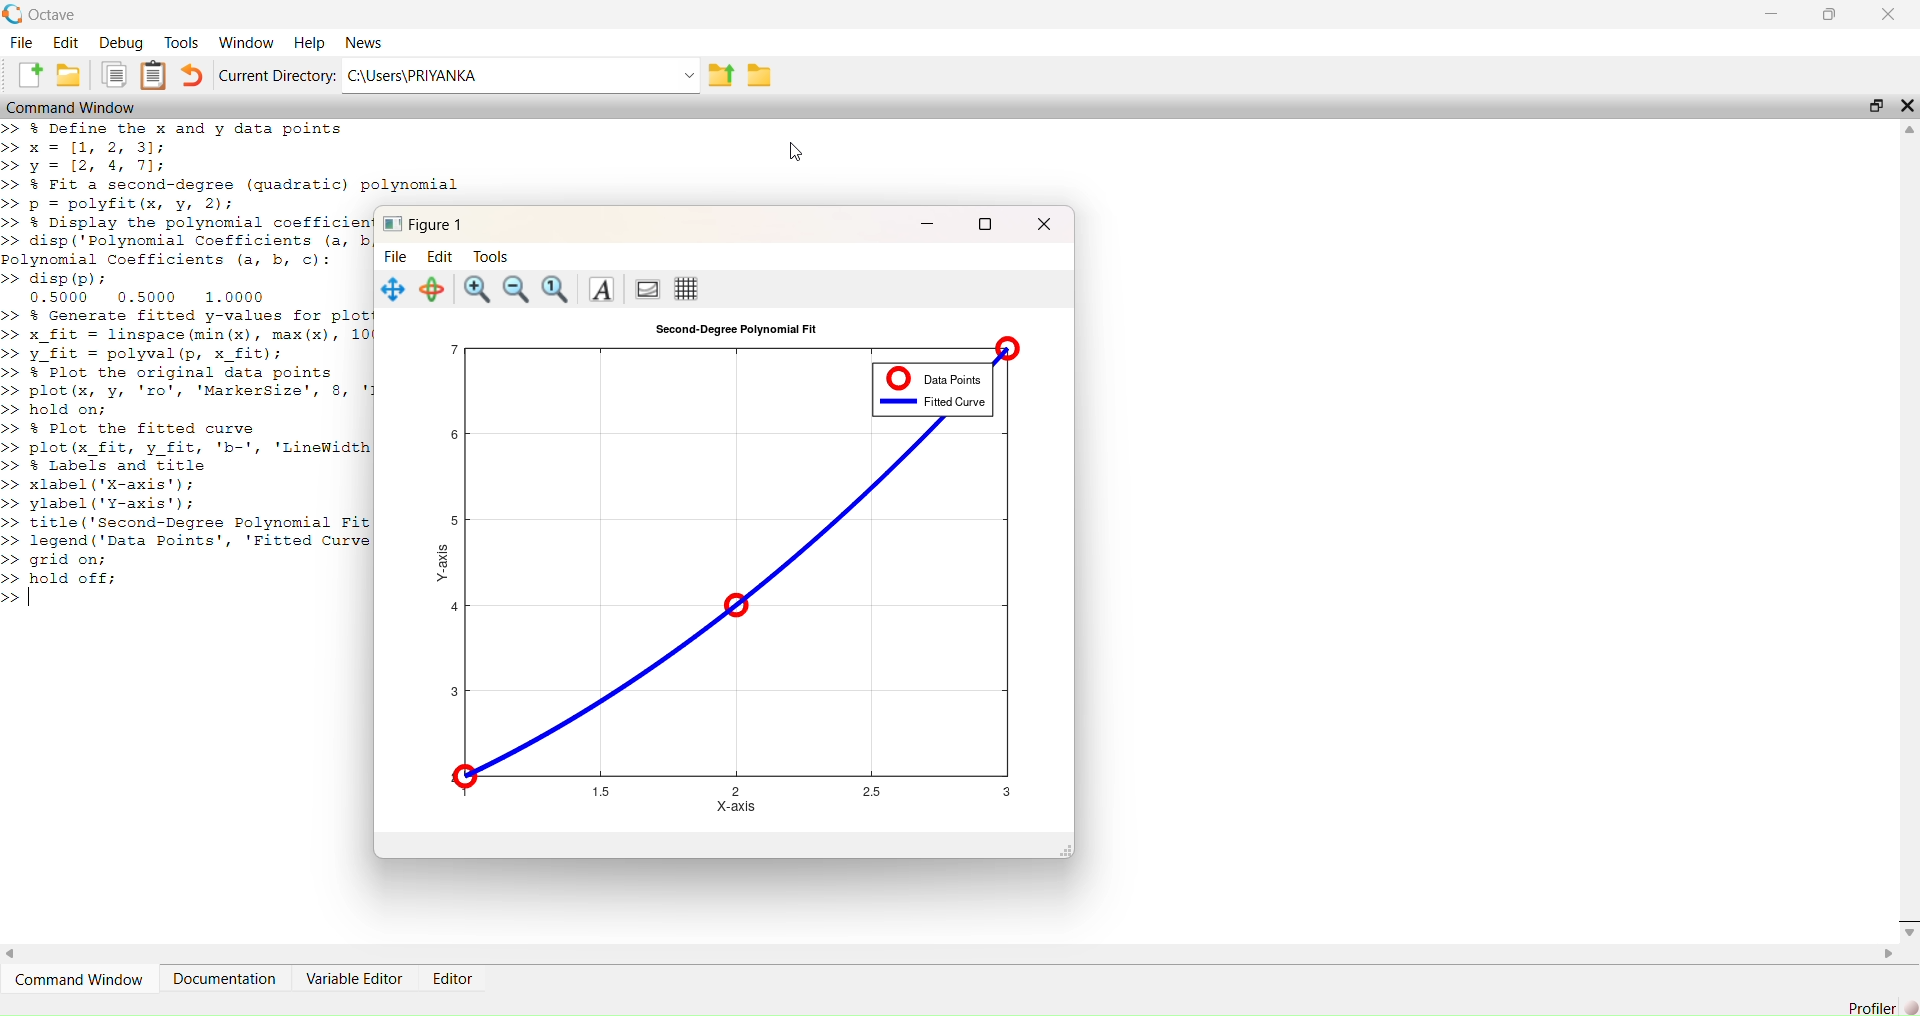  I want to click on Documentation, so click(227, 978).